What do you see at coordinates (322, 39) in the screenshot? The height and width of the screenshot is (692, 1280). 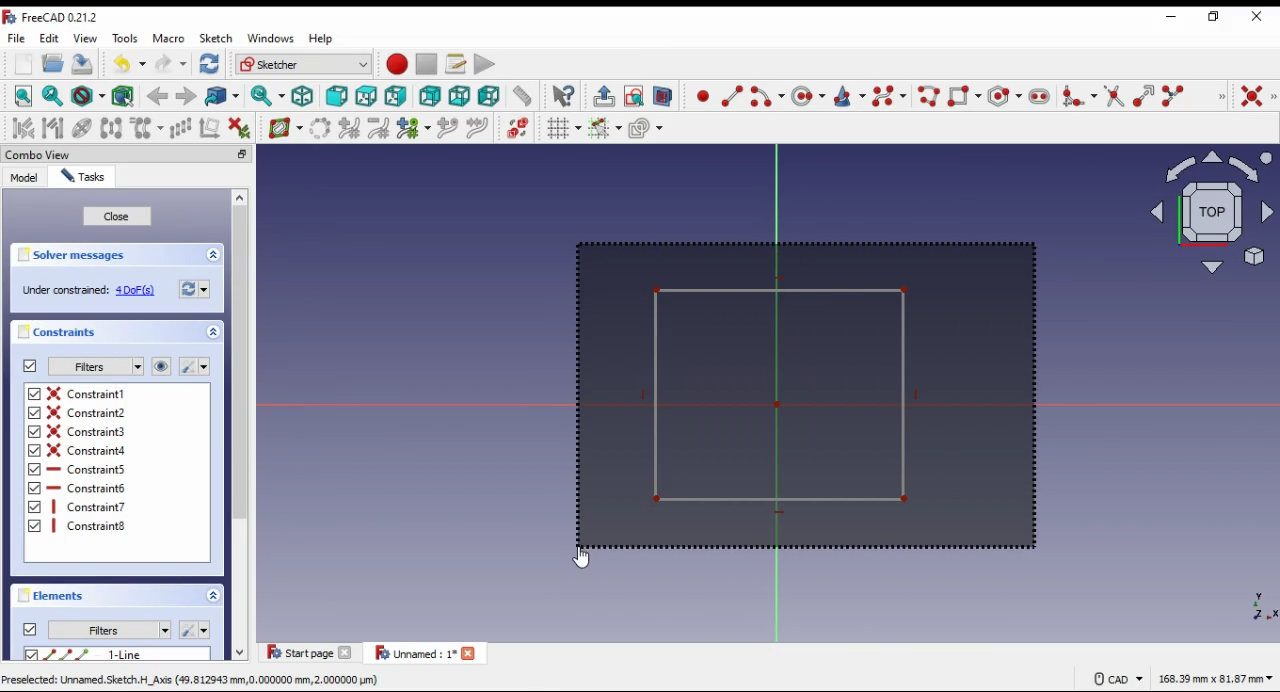 I see `help` at bounding box center [322, 39].